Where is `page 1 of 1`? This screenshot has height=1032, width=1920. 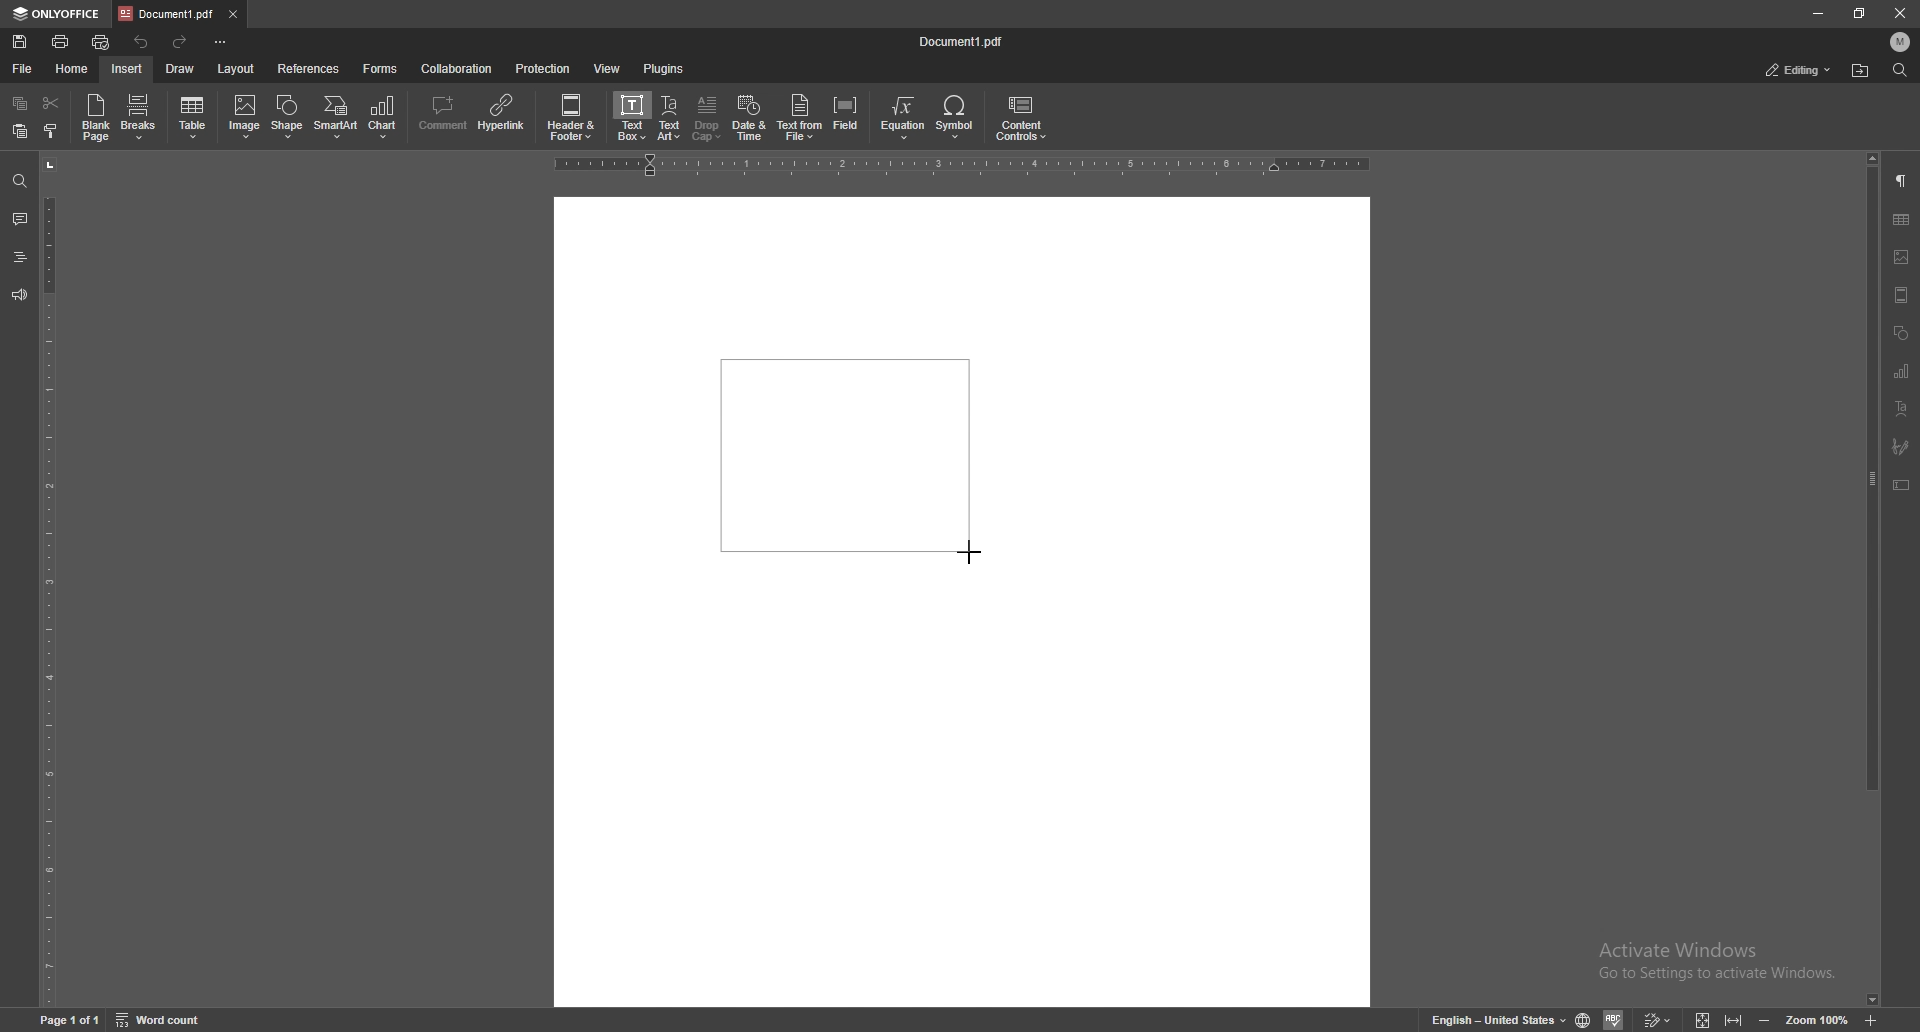 page 1 of 1 is located at coordinates (71, 1021).